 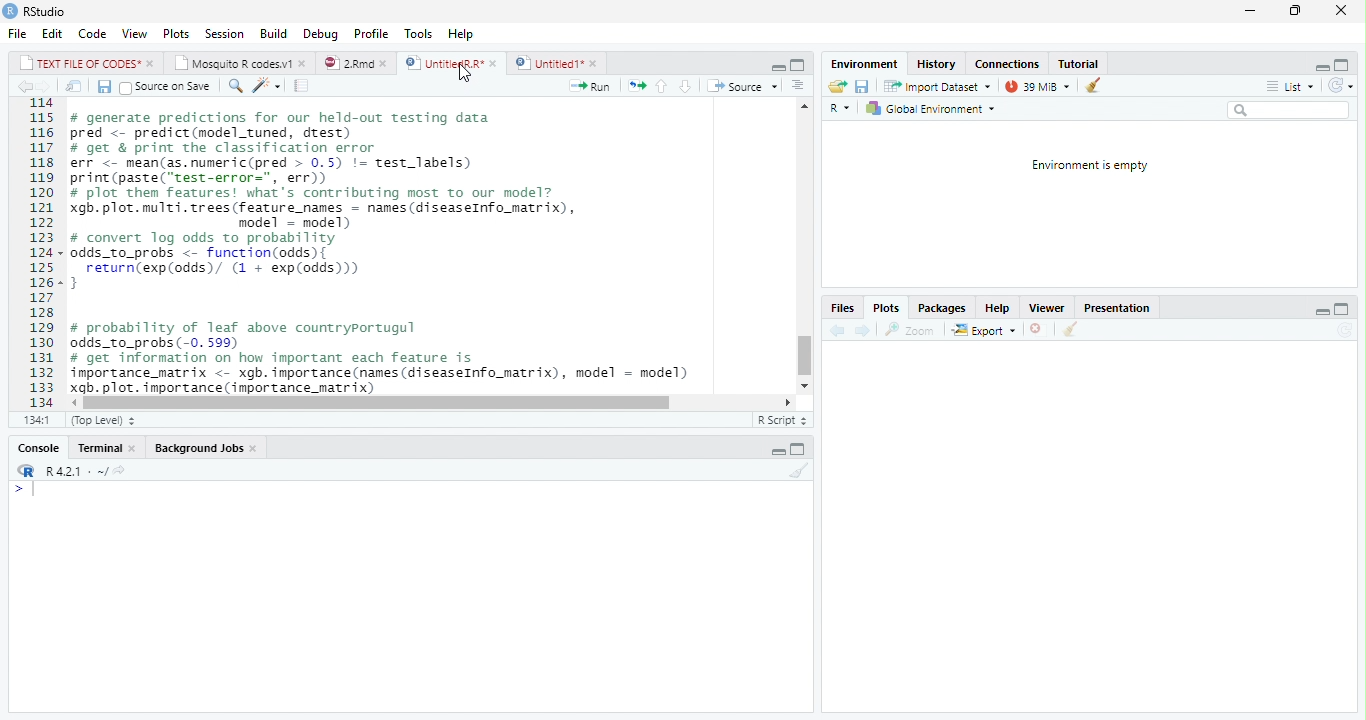 I want to click on TEXT FILE OF CODES" , so click(x=86, y=63).